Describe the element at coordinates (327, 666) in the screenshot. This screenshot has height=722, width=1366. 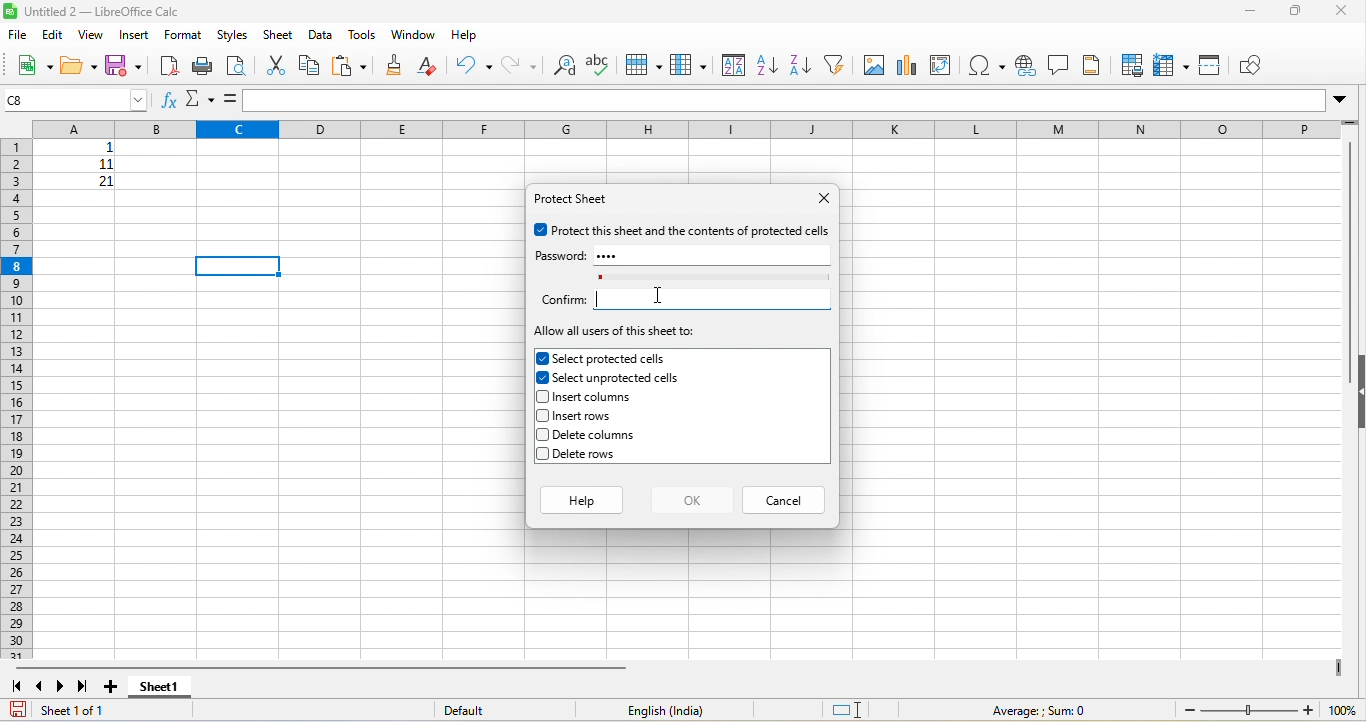
I see `horizontal scroll bar` at that location.